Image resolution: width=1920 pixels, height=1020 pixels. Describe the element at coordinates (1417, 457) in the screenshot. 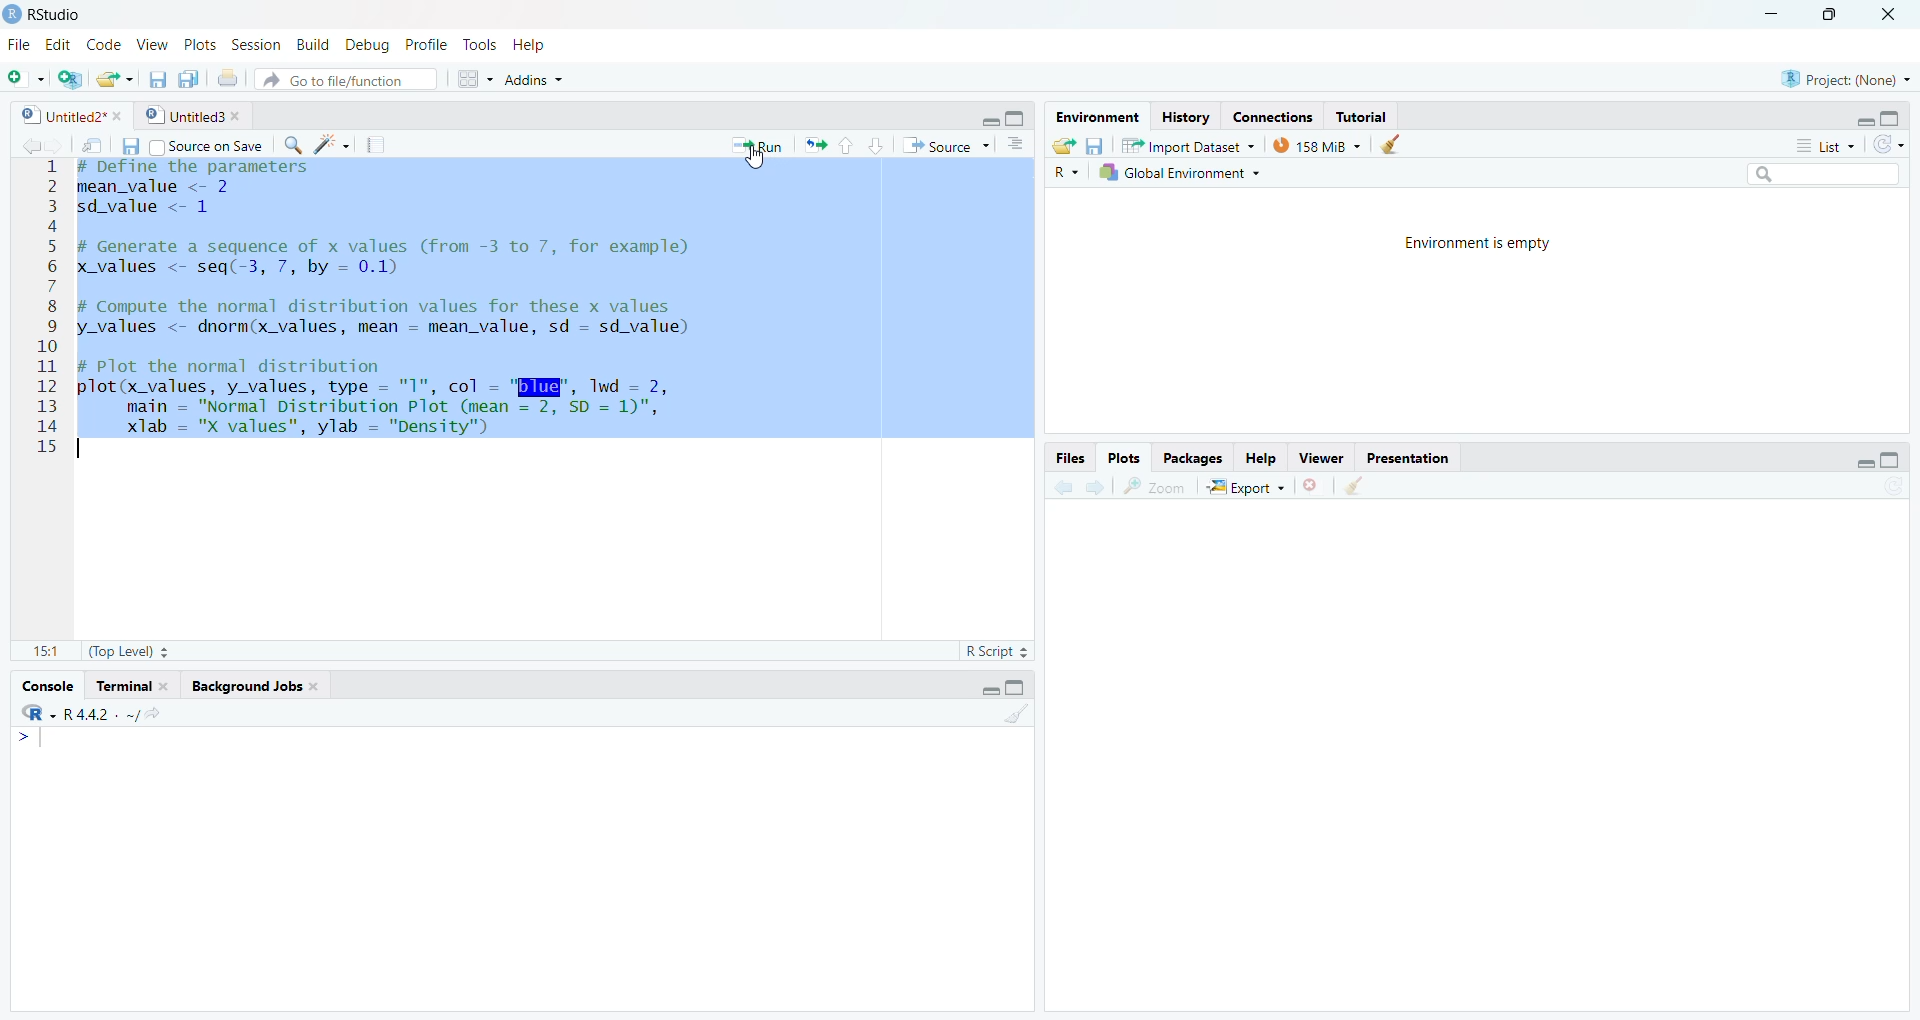

I see `Presentation` at that location.